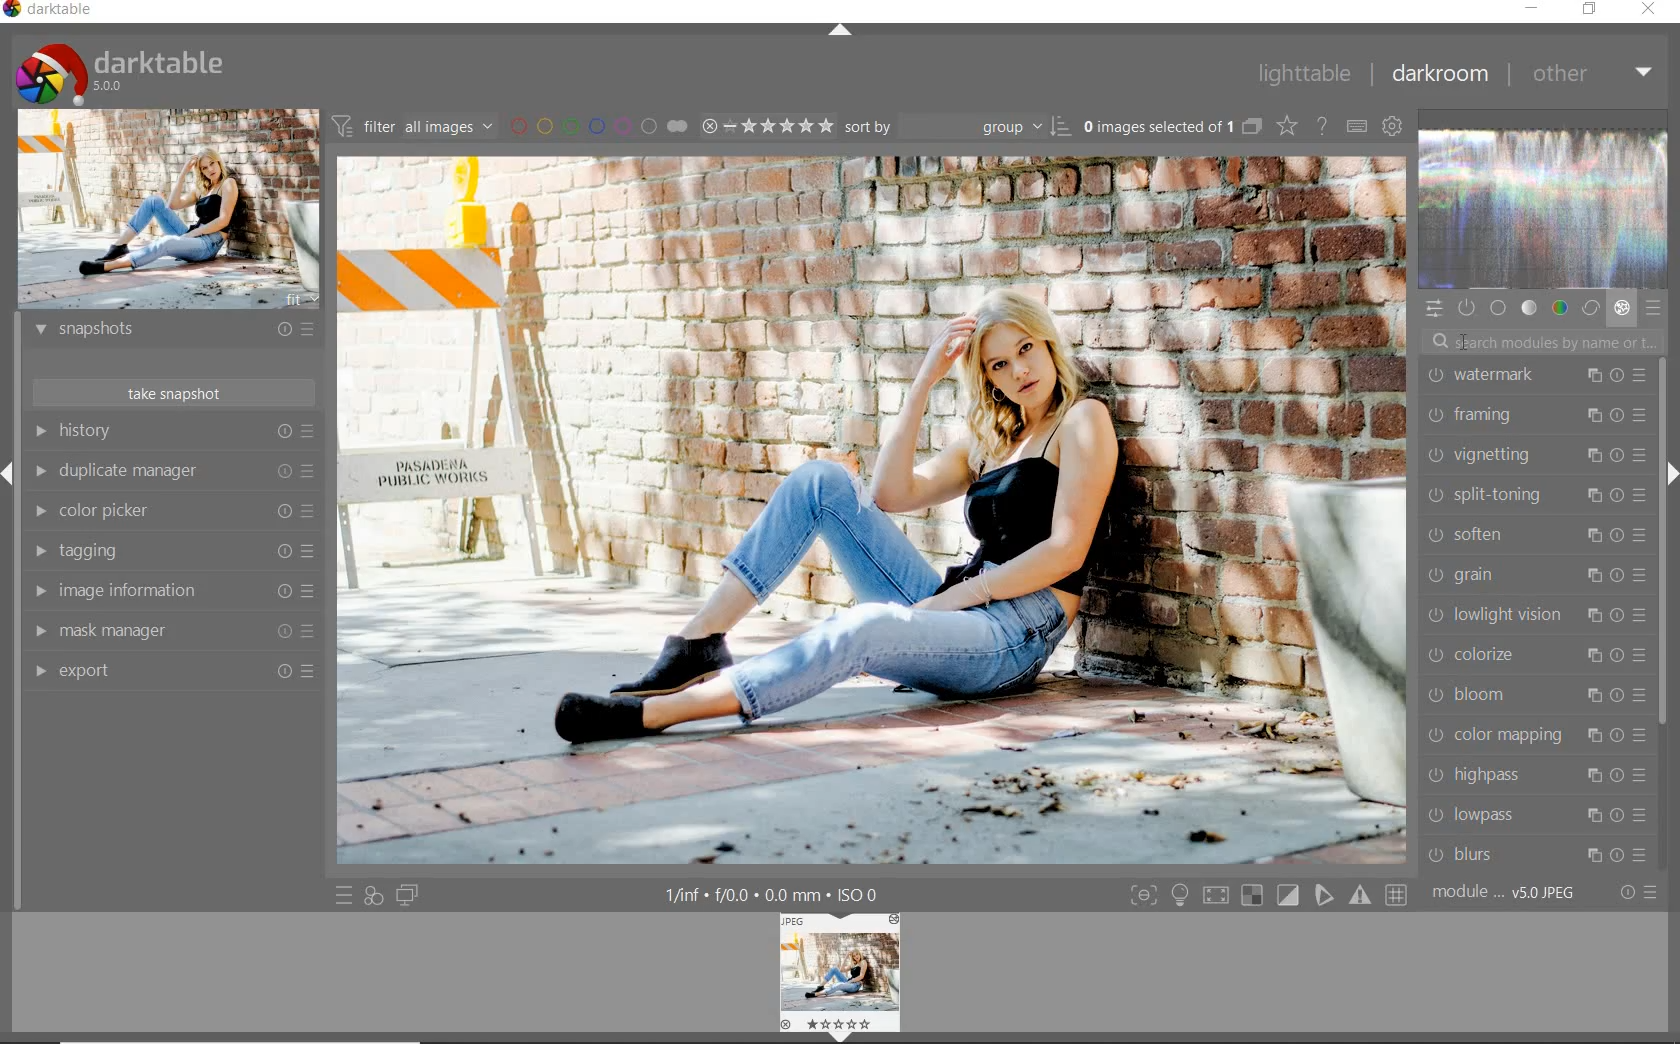  I want to click on correct, so click(1590, 309).